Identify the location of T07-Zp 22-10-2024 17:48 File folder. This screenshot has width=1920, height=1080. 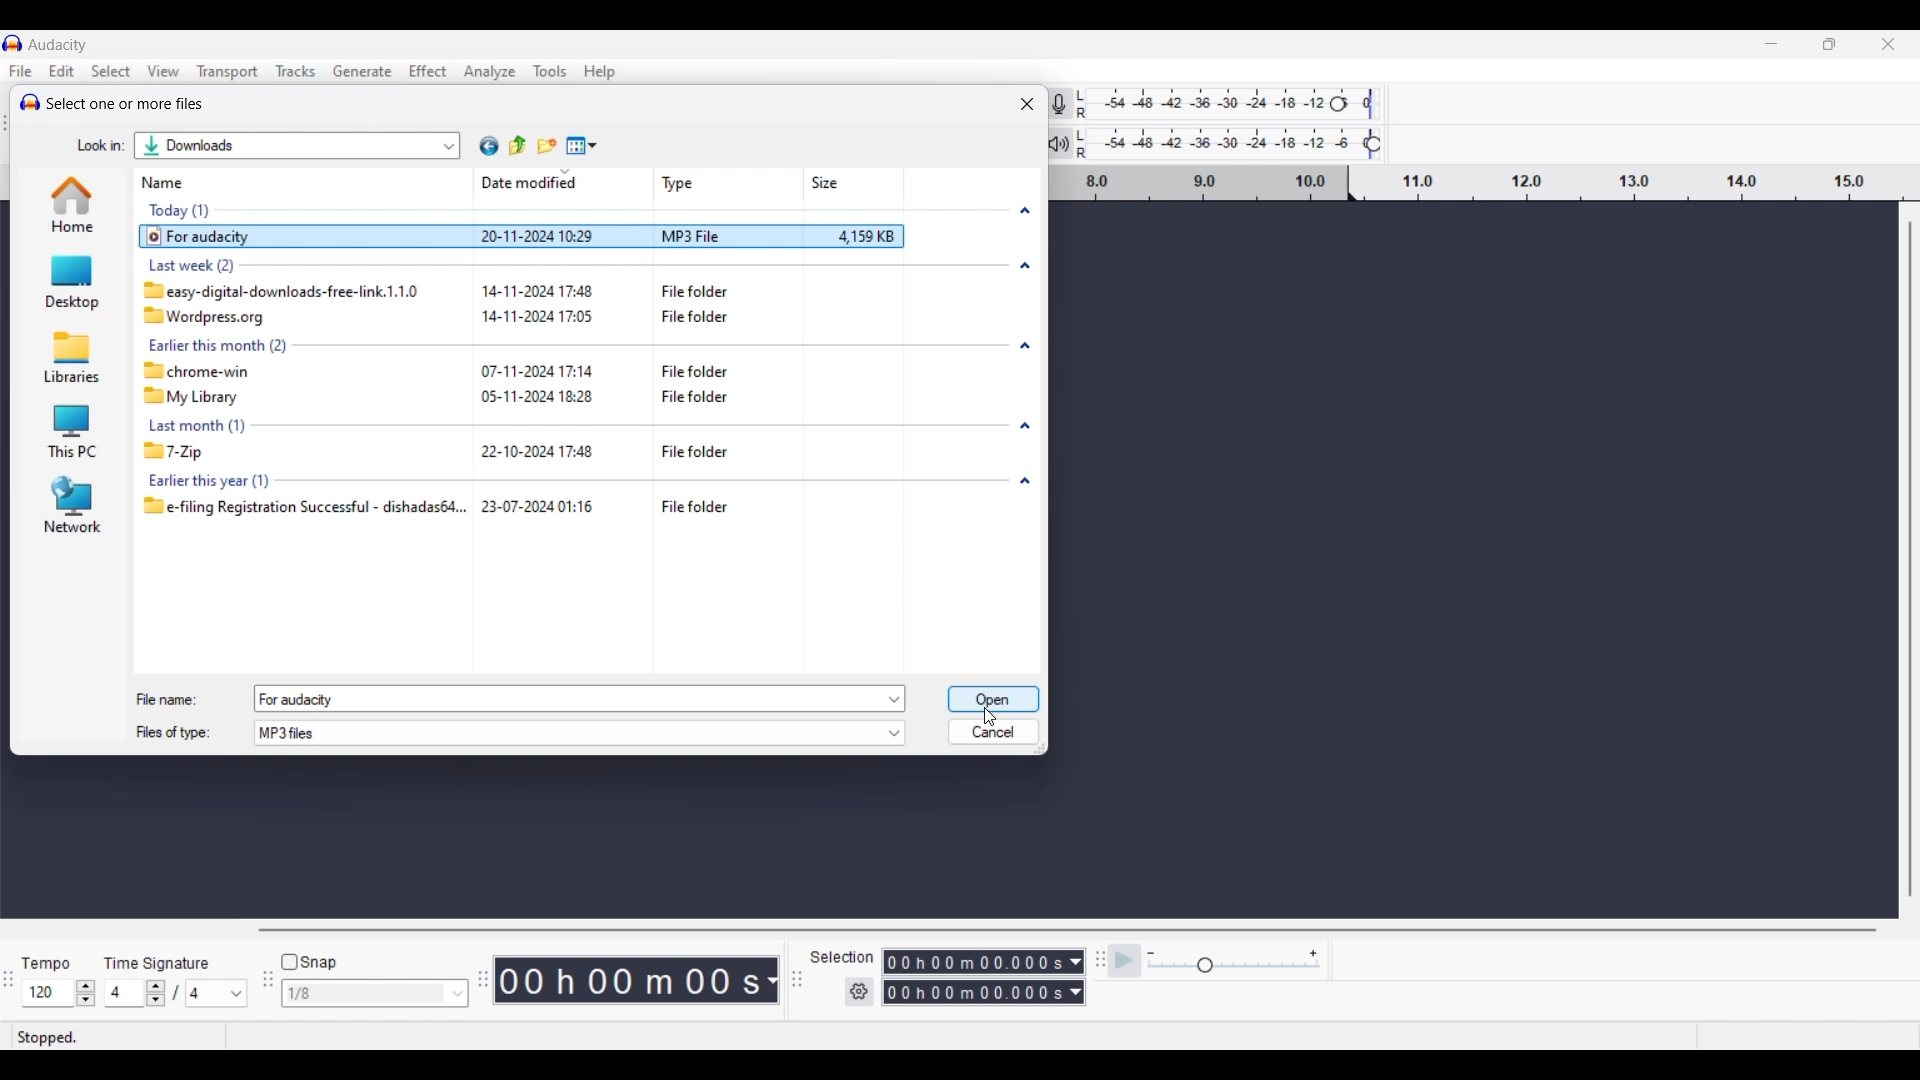
(504, 451).